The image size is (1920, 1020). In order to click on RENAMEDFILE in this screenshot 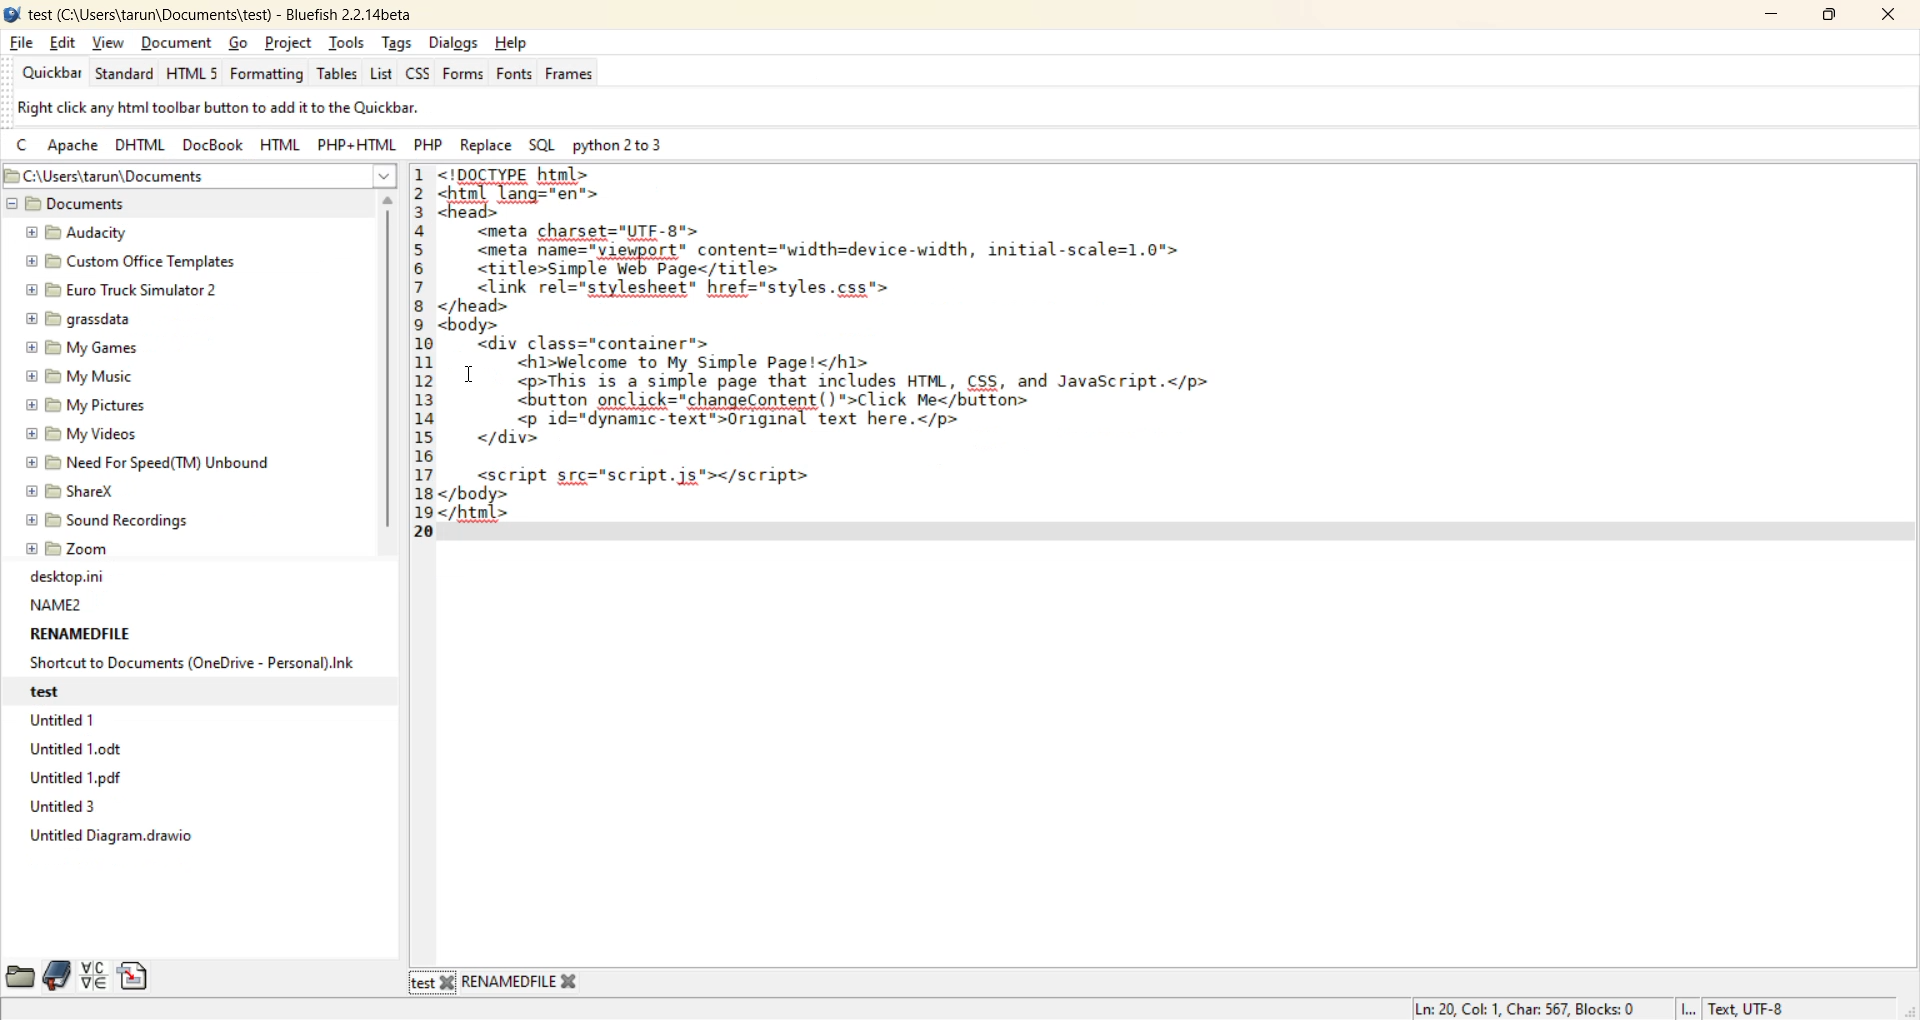, I will do `click(81, 633)`.